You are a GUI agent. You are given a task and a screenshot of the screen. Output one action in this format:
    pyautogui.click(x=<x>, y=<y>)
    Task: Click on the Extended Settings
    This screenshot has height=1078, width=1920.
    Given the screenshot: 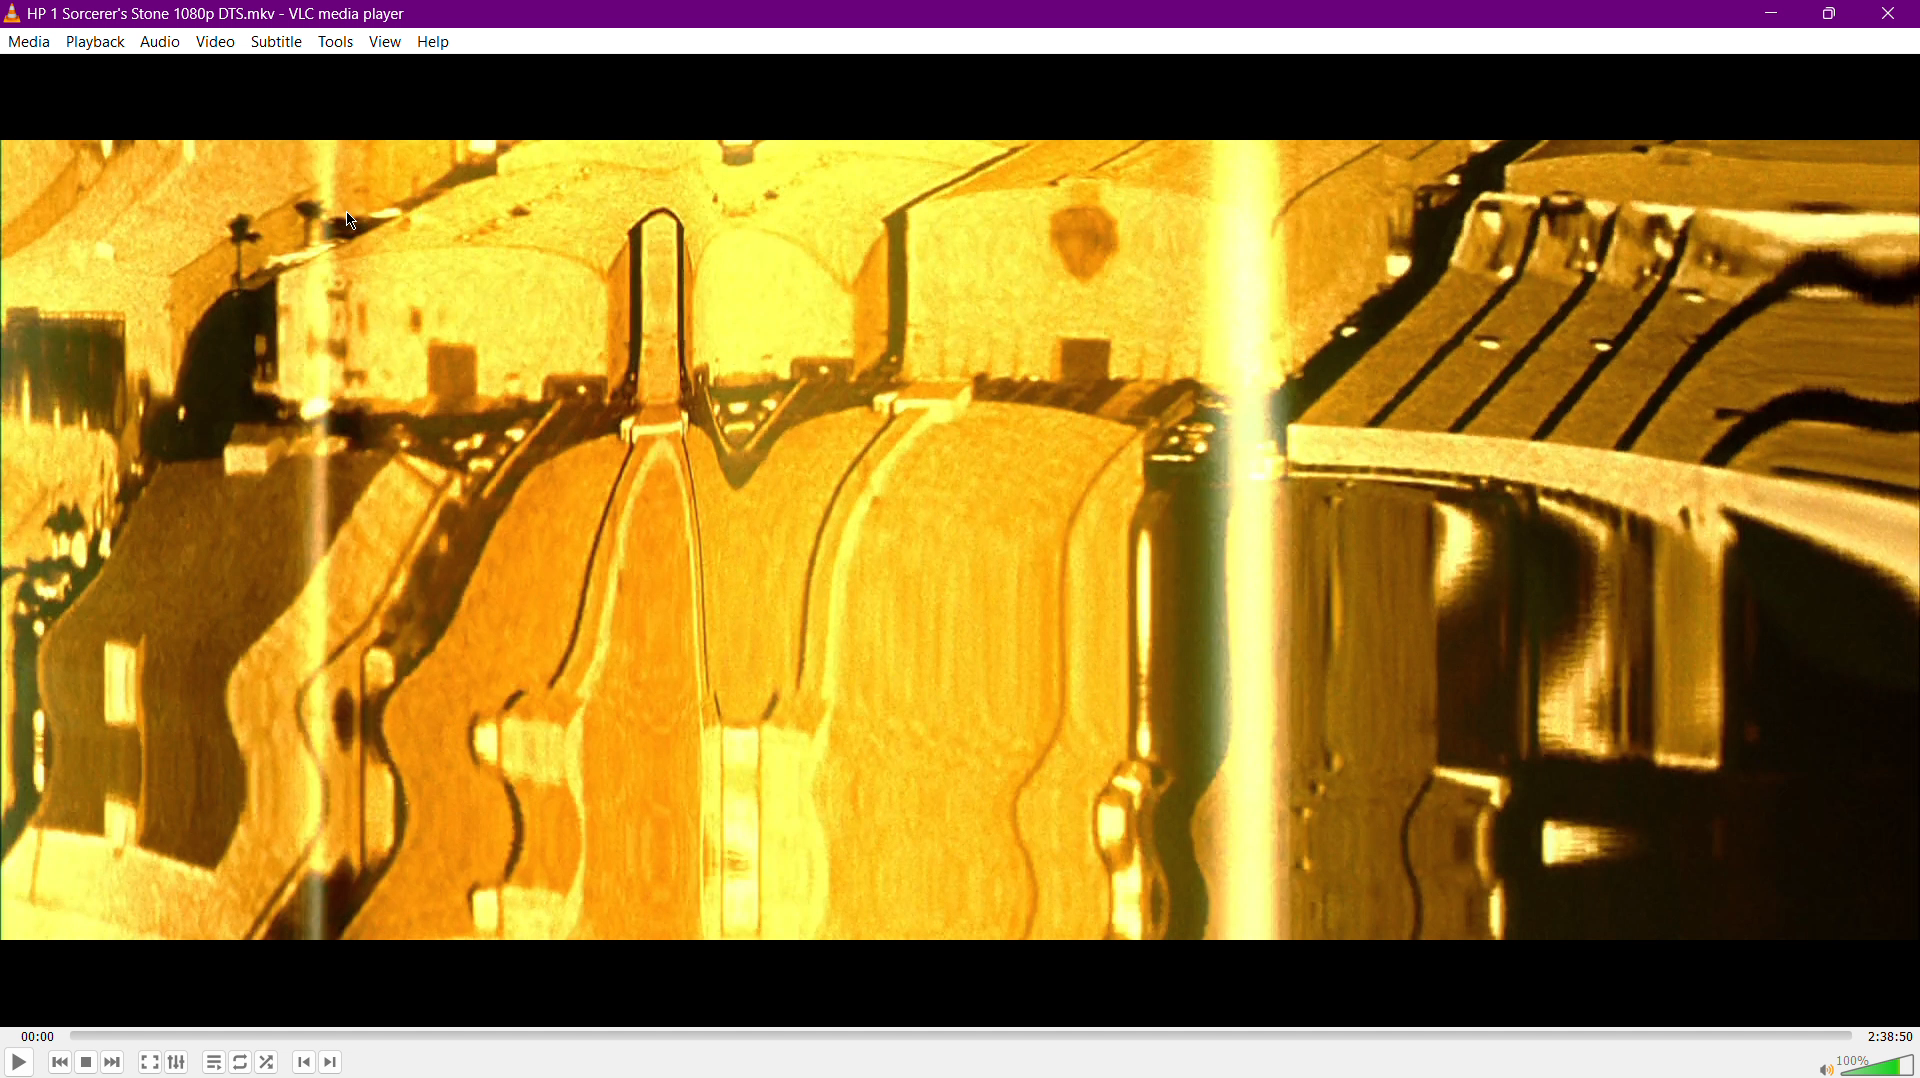 What is the action you would take?
    pyautogui.click(x=178, y=1060)
    